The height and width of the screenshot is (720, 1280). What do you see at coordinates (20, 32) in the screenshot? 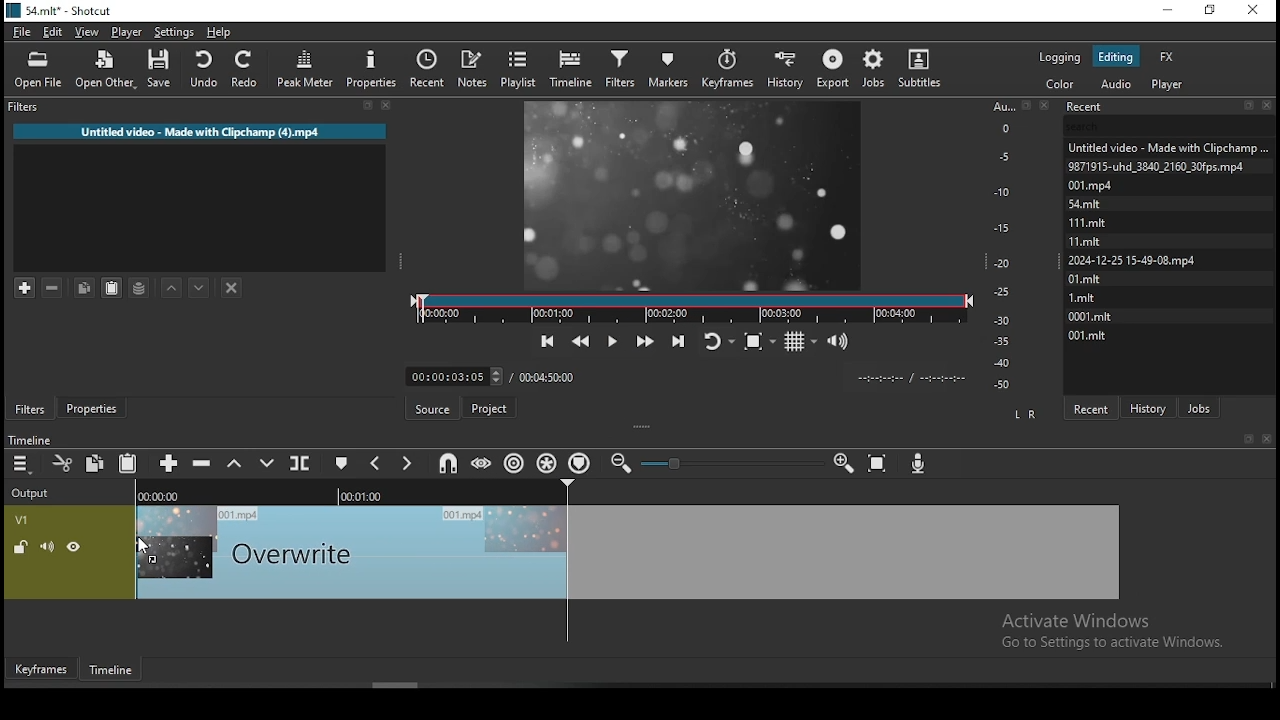
I see `file` at bounding box center [20, 32].